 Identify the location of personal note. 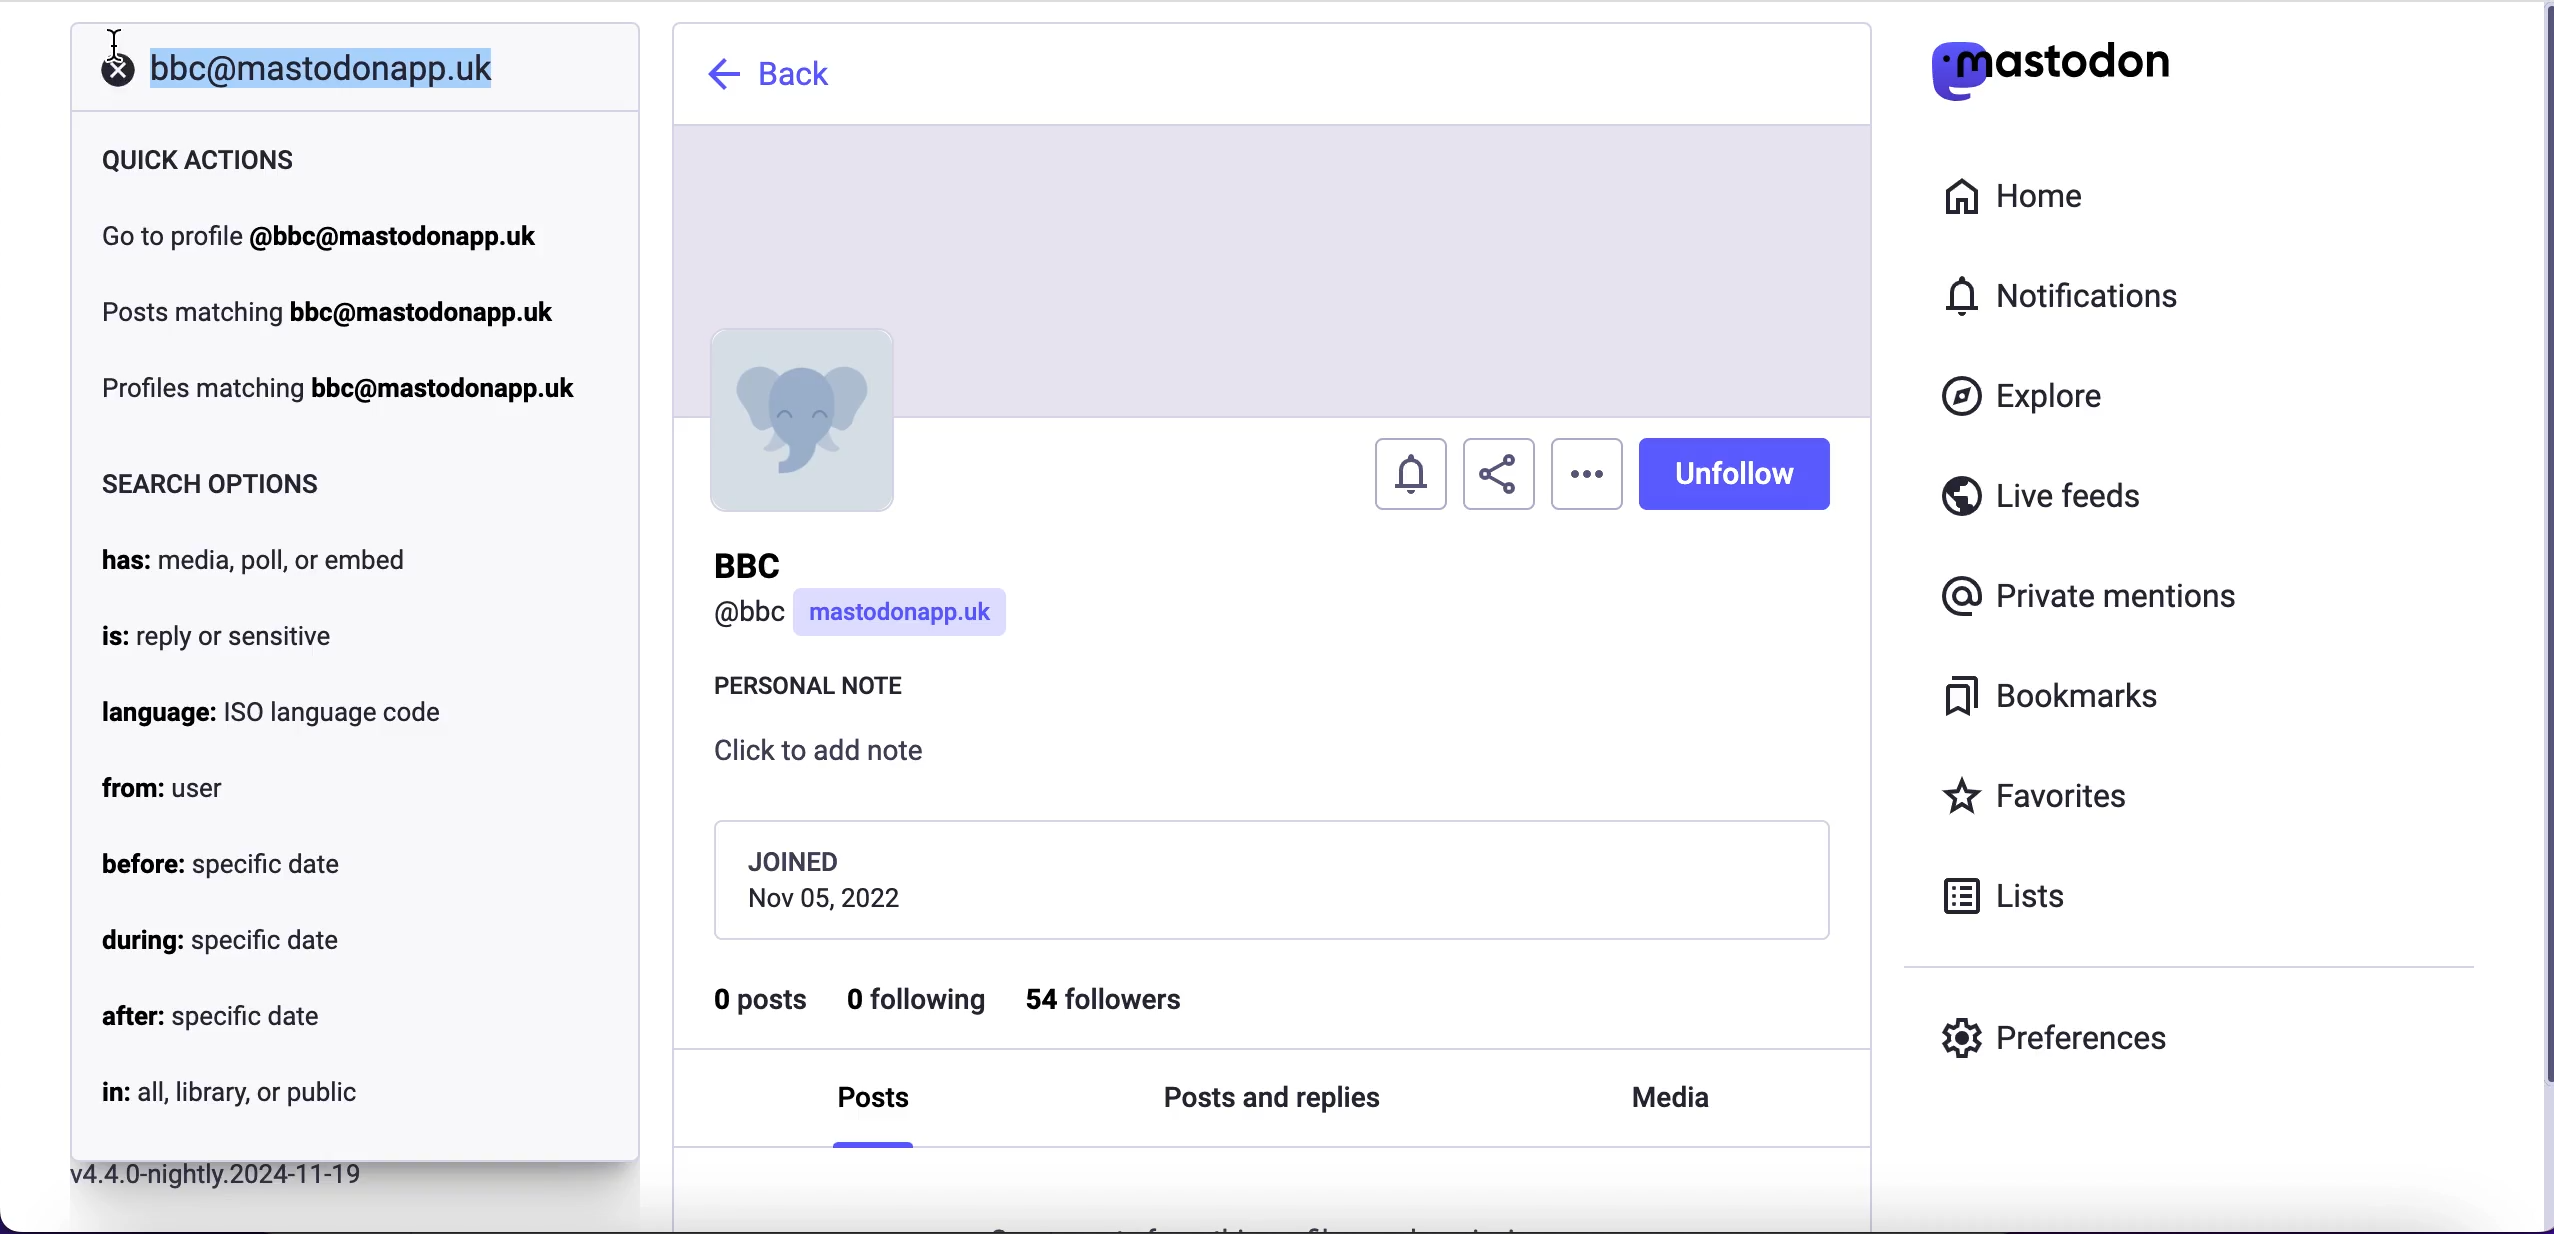
(820, 691).